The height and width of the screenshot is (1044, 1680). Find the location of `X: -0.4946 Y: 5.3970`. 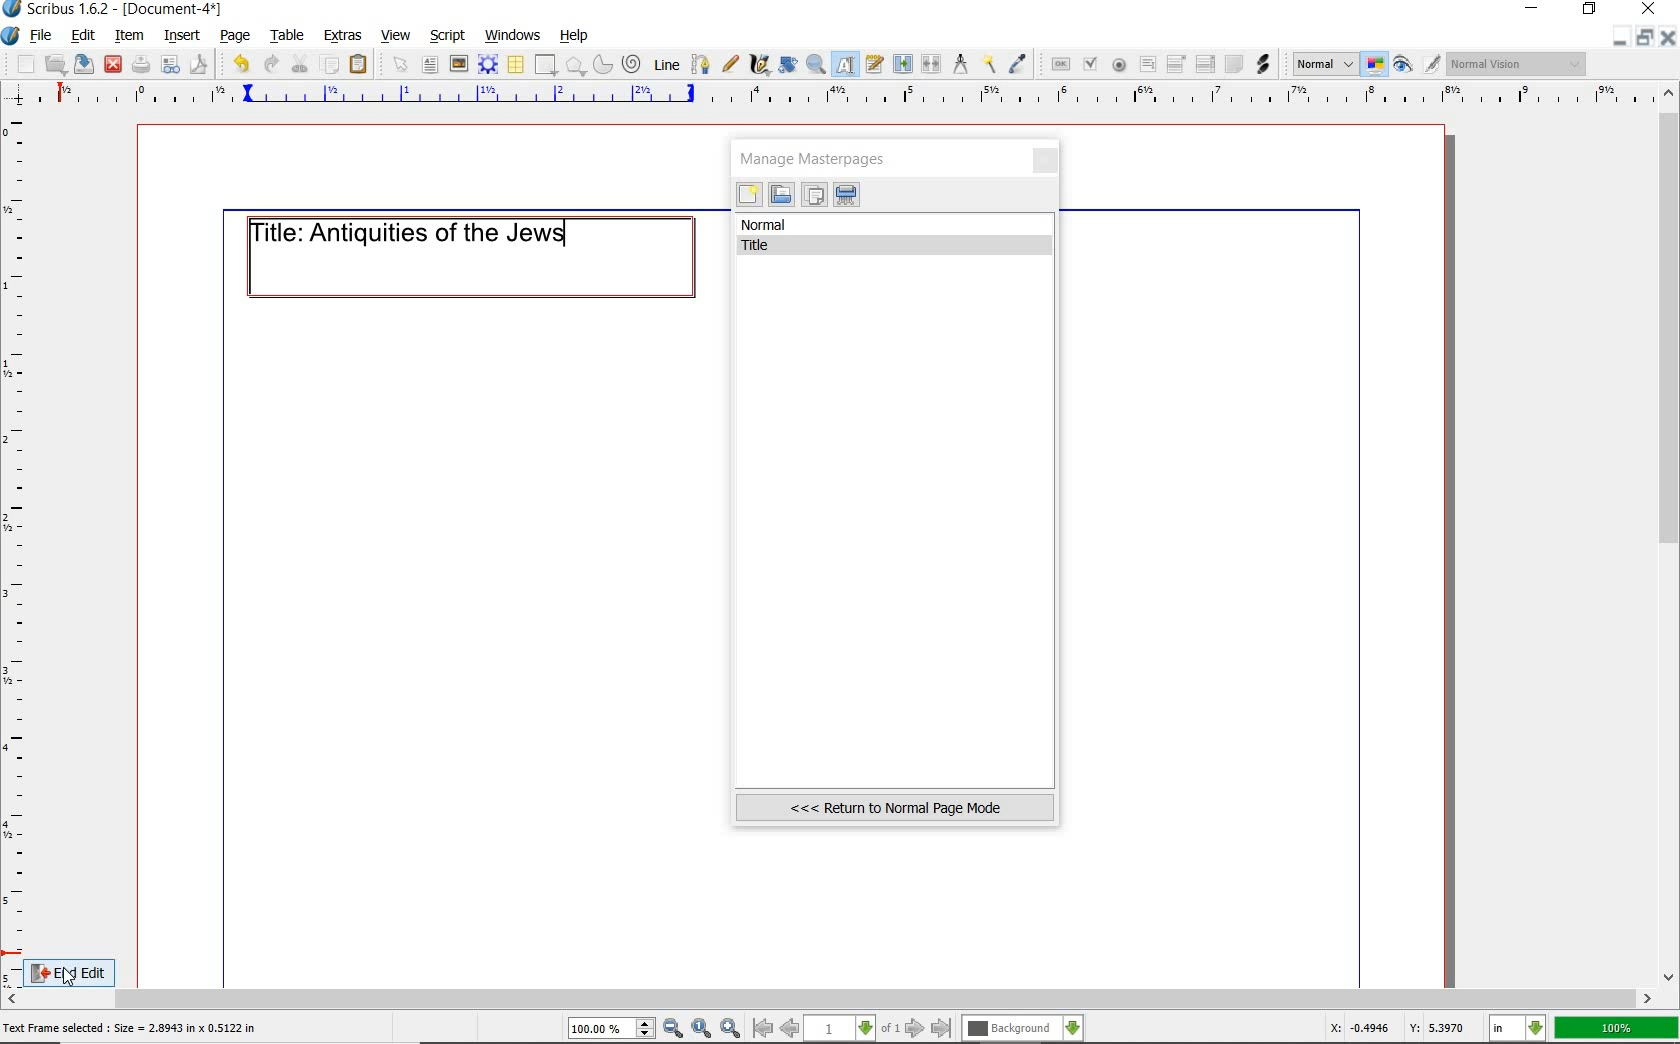

X: -0.4946 Y: 5.3970 is located at coordinates (1397, 1030).